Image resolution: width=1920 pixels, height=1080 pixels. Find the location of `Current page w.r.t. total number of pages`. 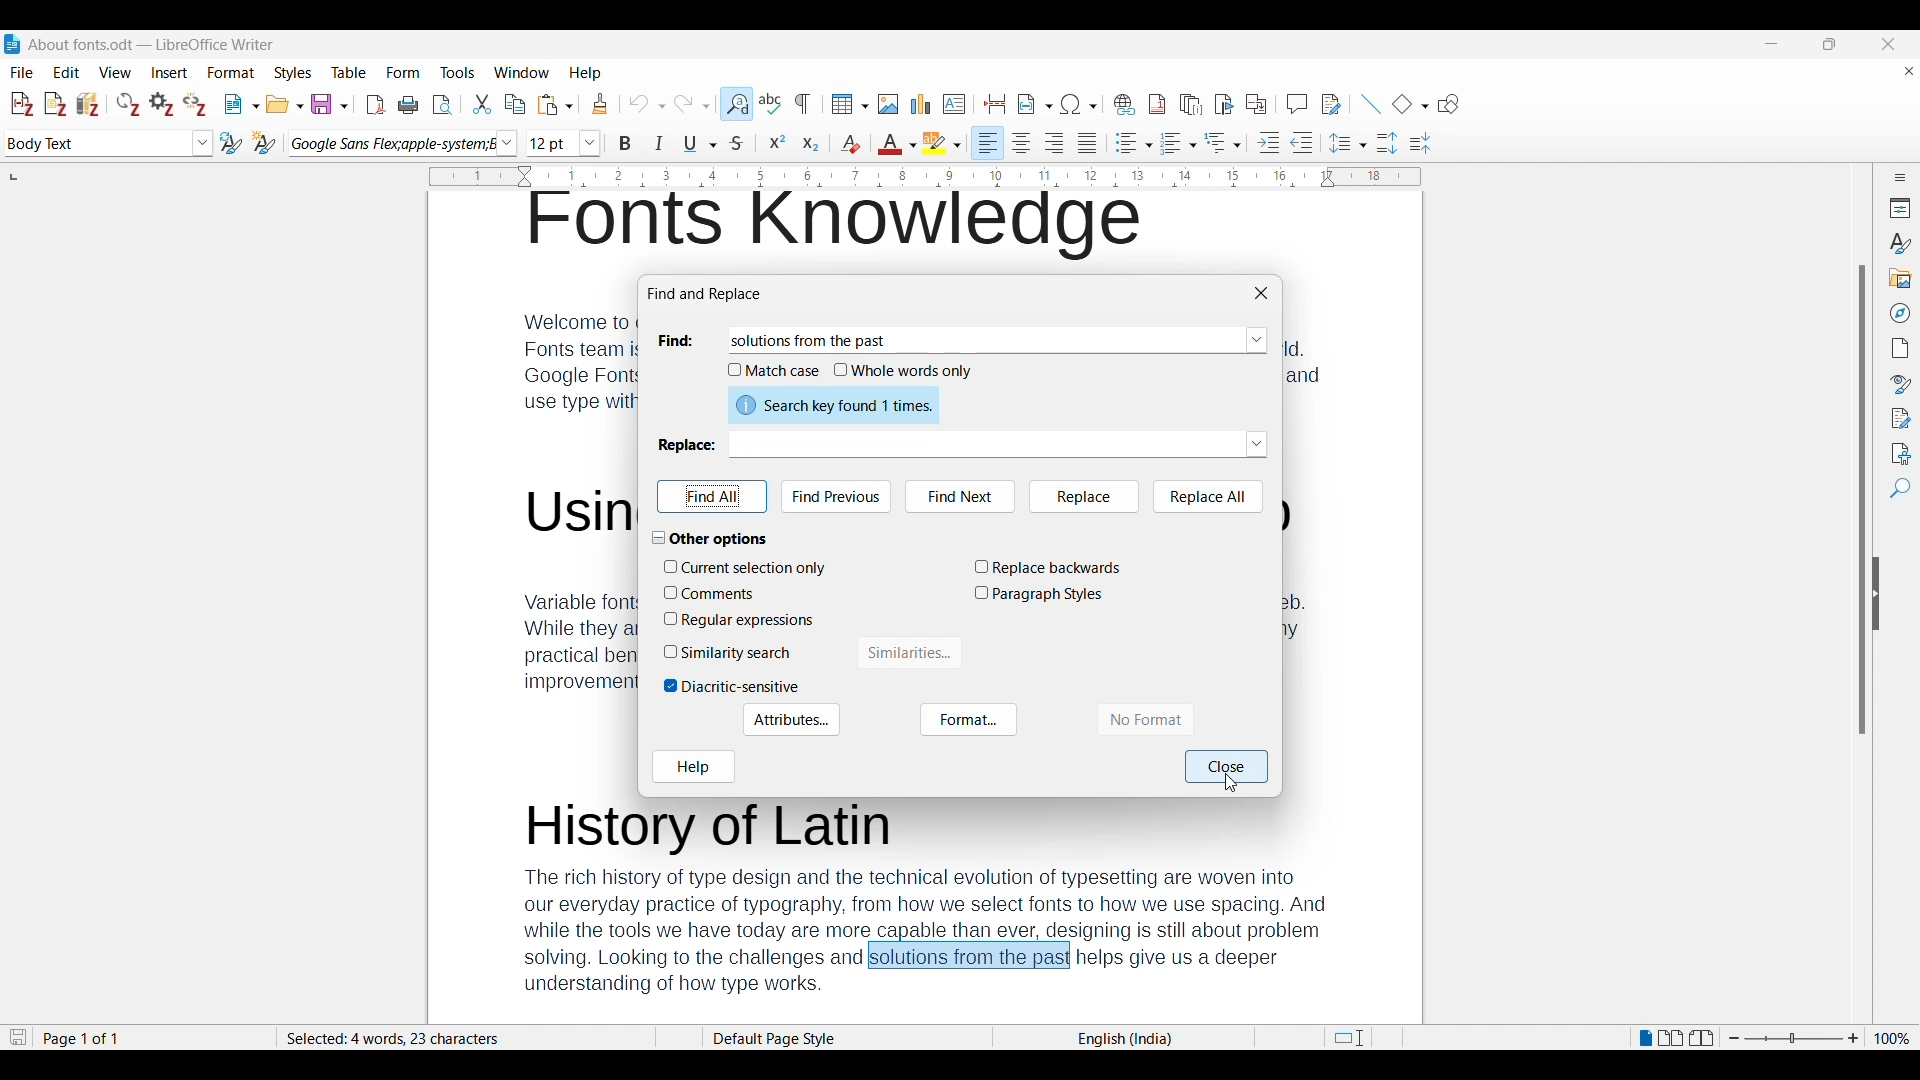

Current page w.r.t. total number of pages is located at coordinates (152, 1039).